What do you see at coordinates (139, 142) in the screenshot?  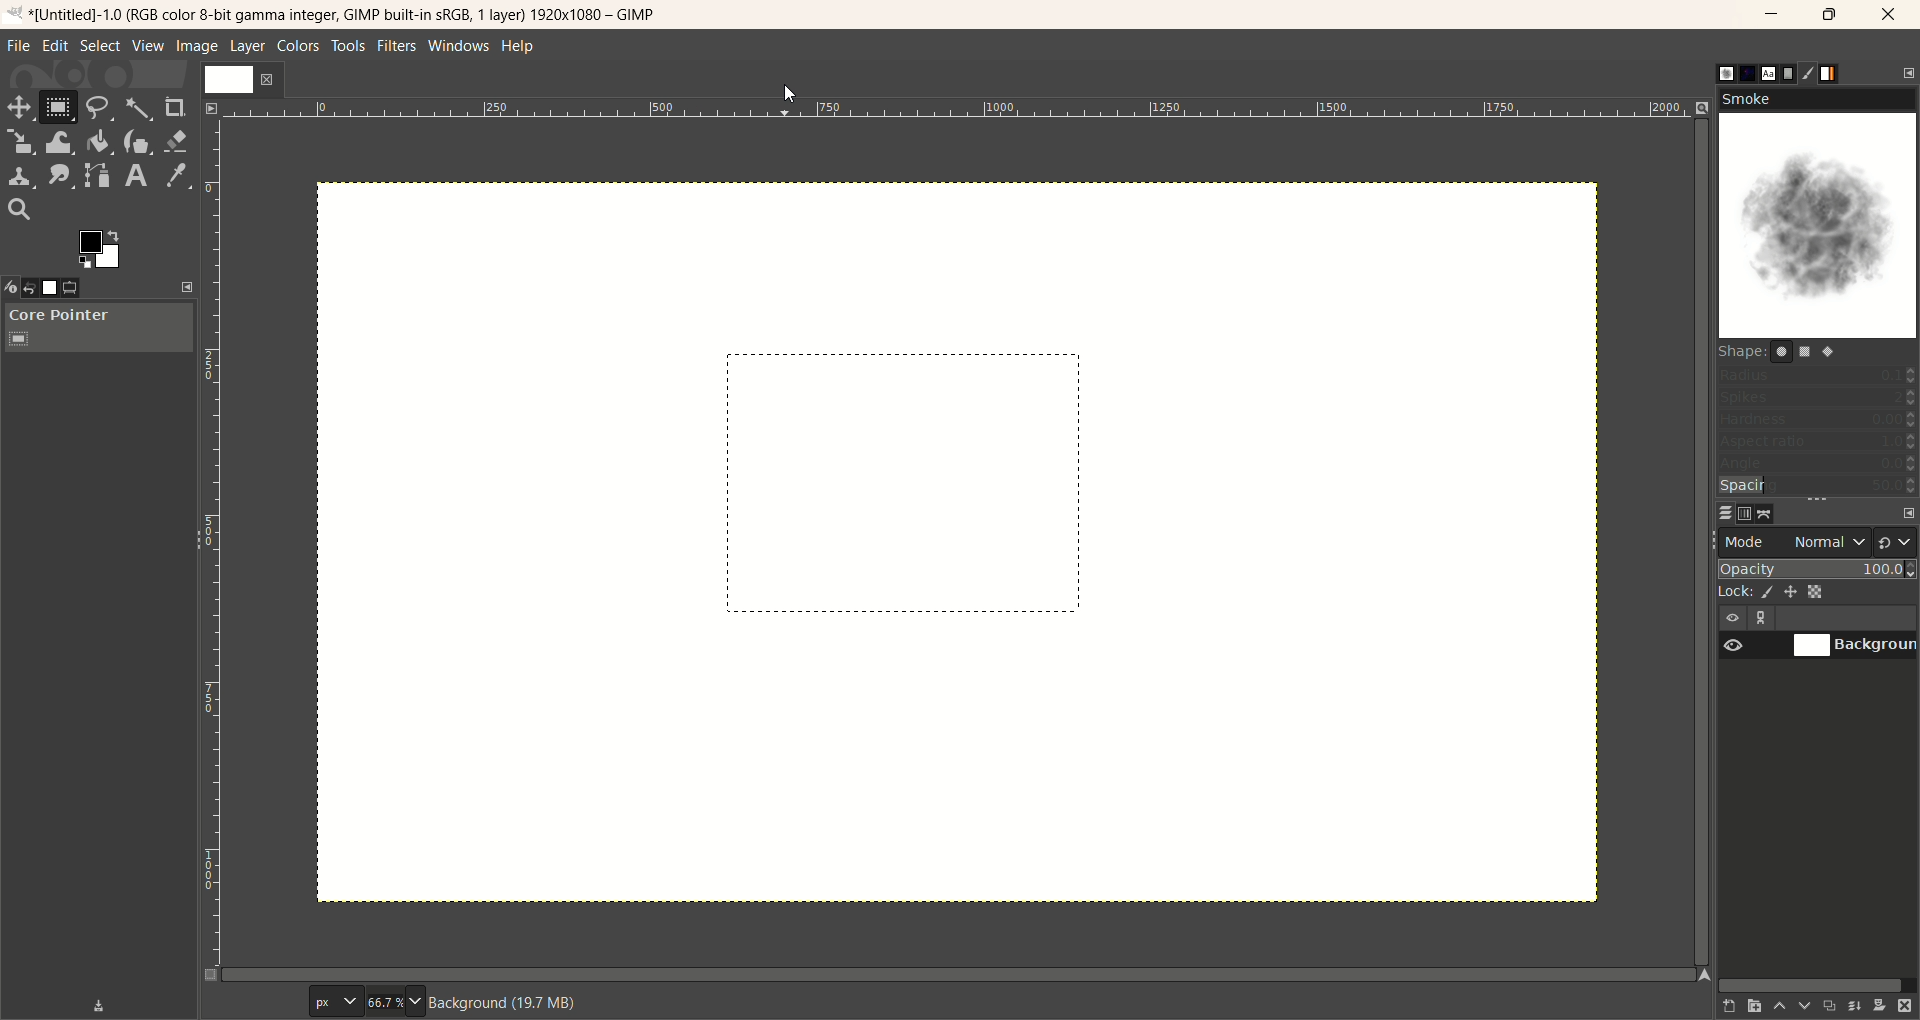 I see `ink tool` at bounding box center [139, 142].